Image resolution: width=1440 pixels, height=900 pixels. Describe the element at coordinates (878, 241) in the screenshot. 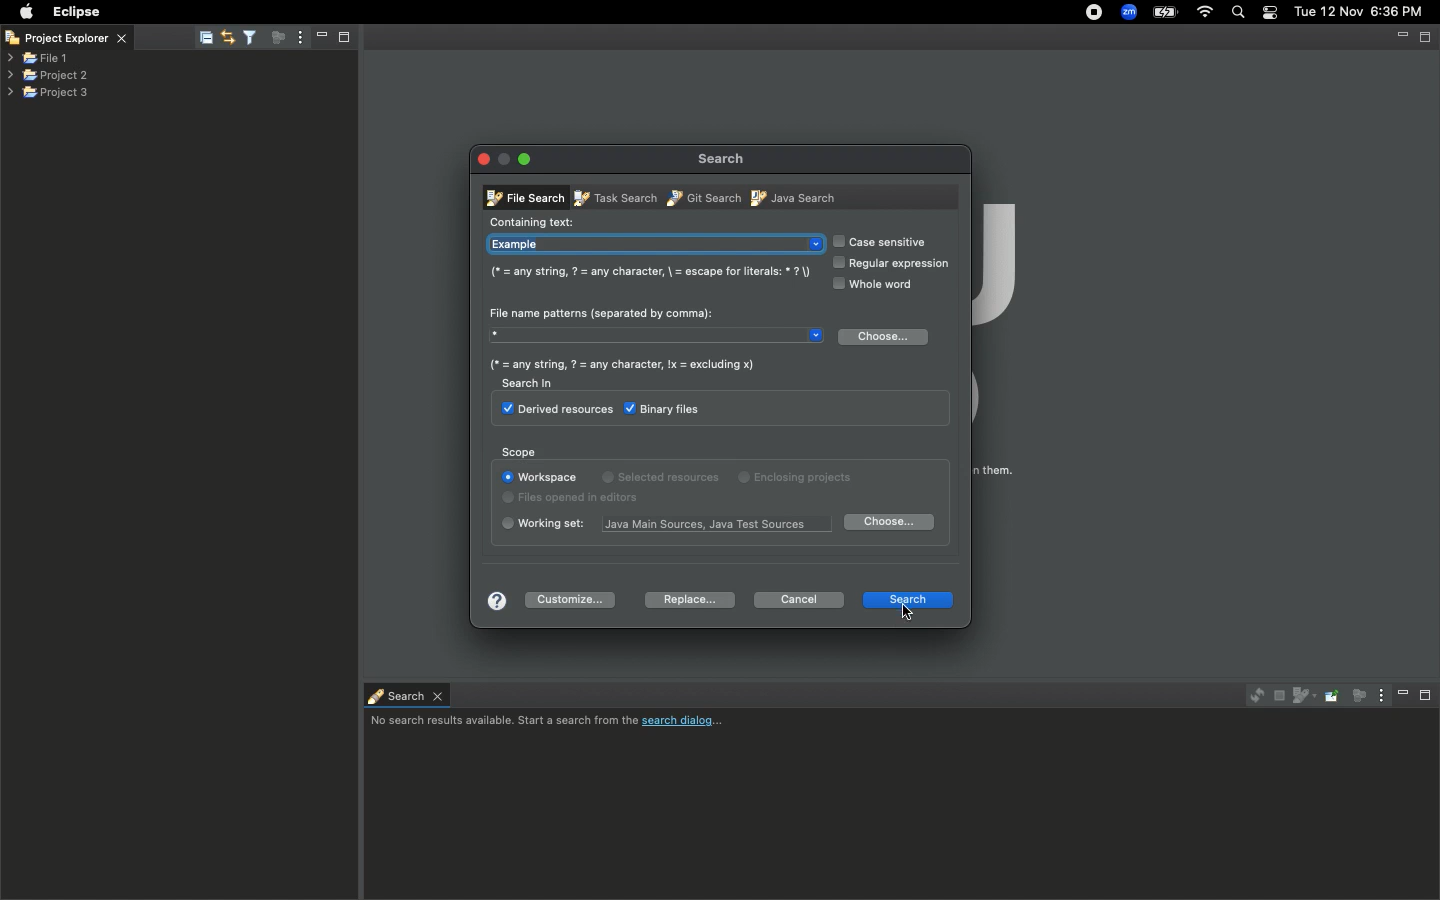

I see `Case sensitive` at that location.